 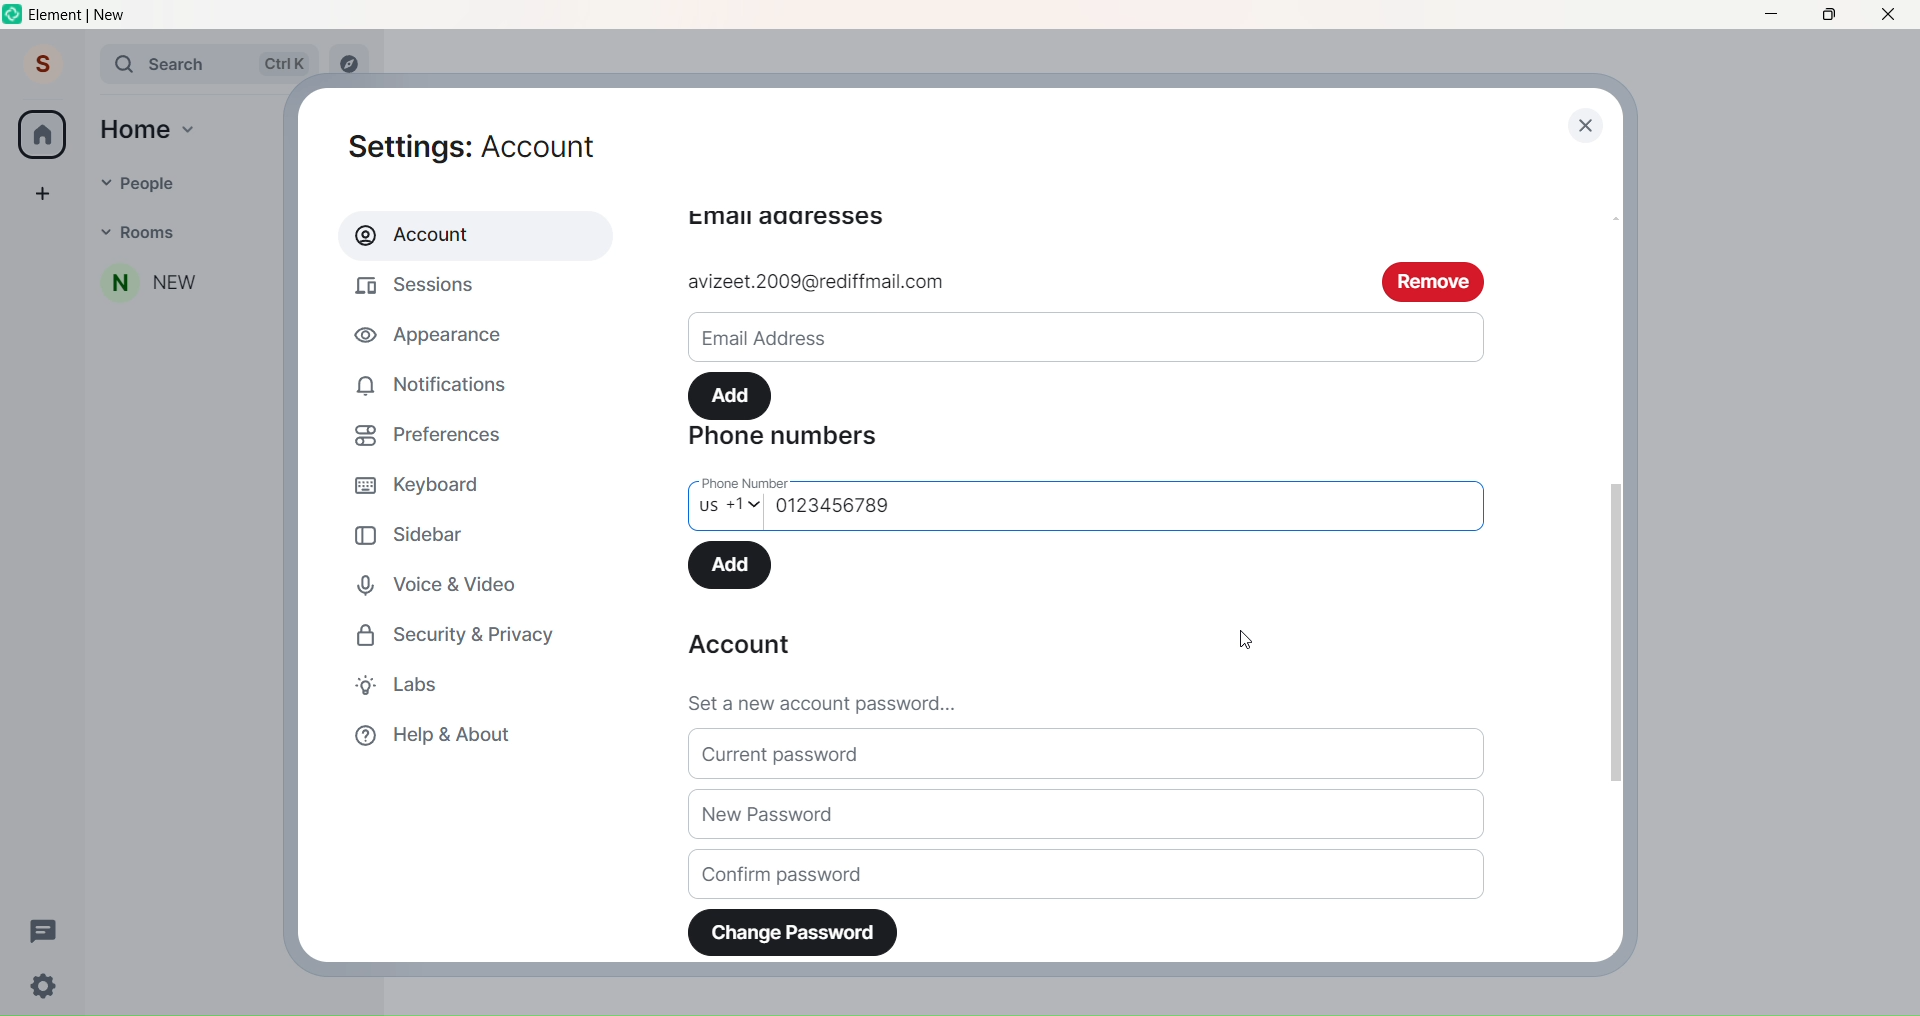 I want to click on Logo, so click(x=12, y=16).